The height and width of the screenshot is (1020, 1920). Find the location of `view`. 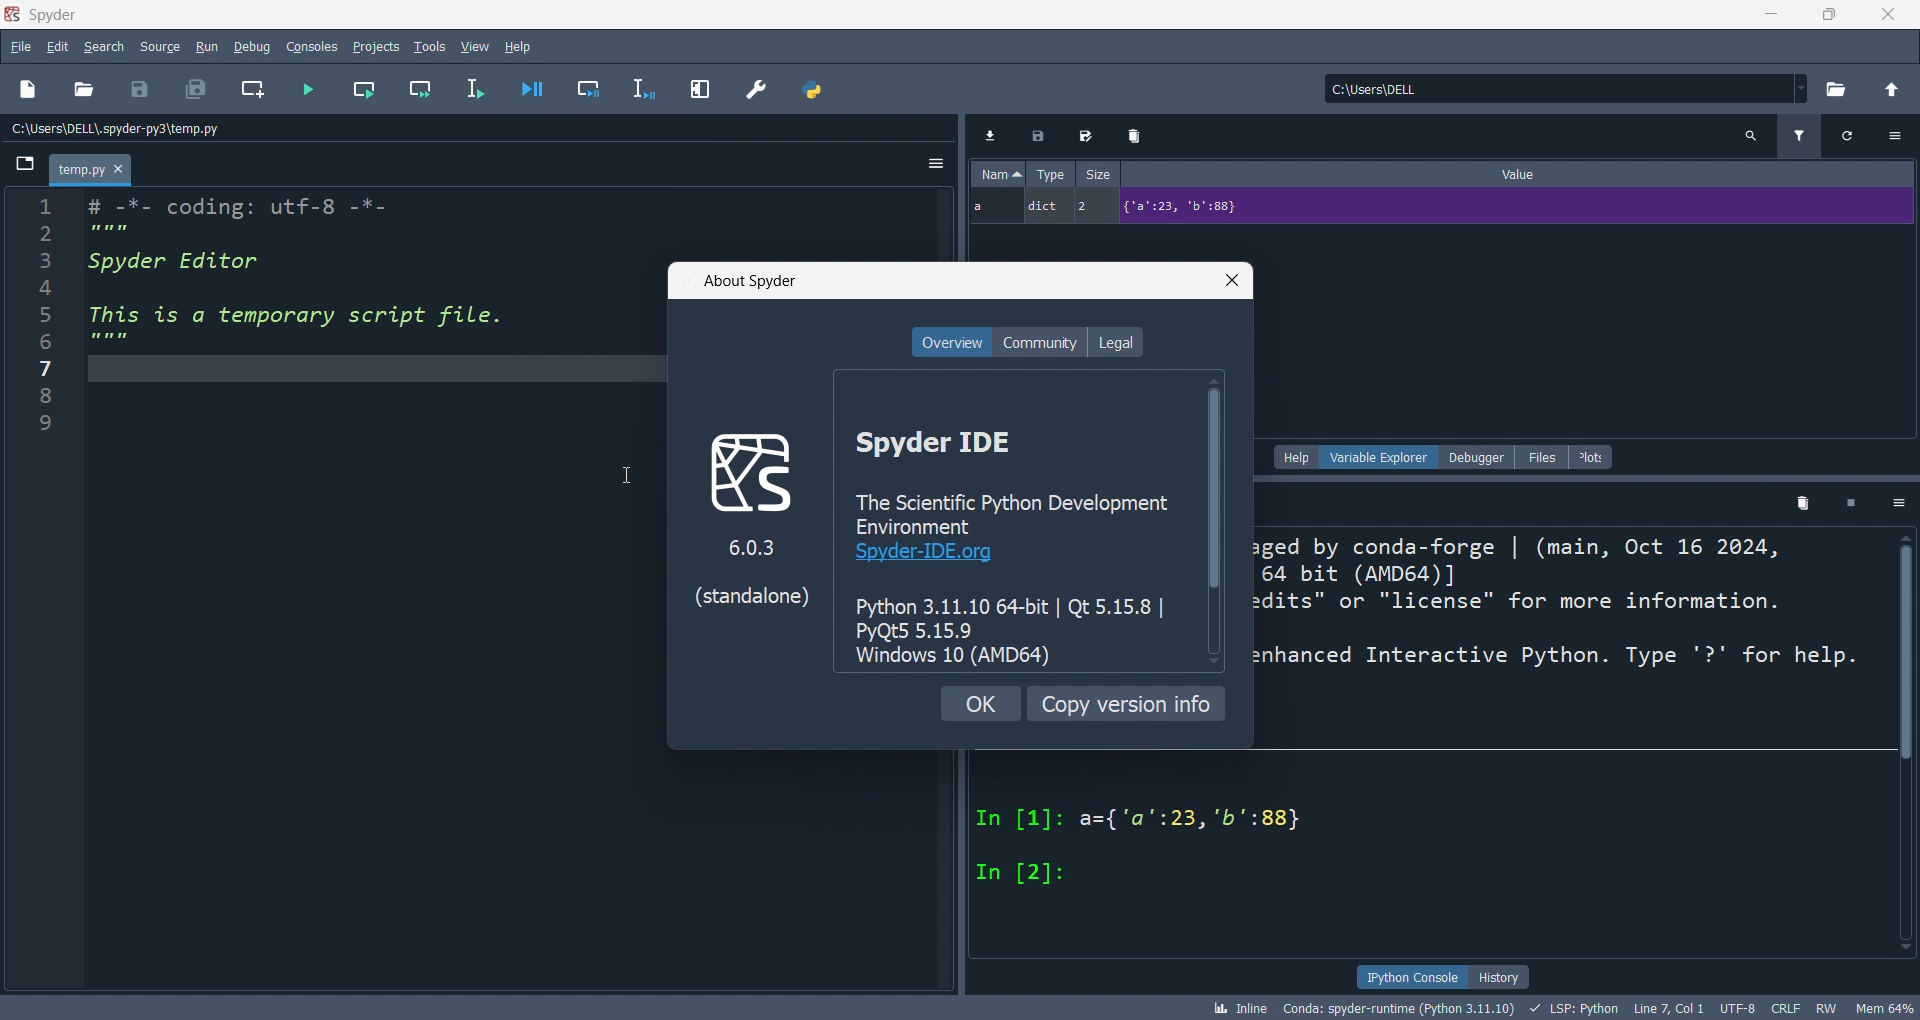

view is located at coordinates (476, 48).